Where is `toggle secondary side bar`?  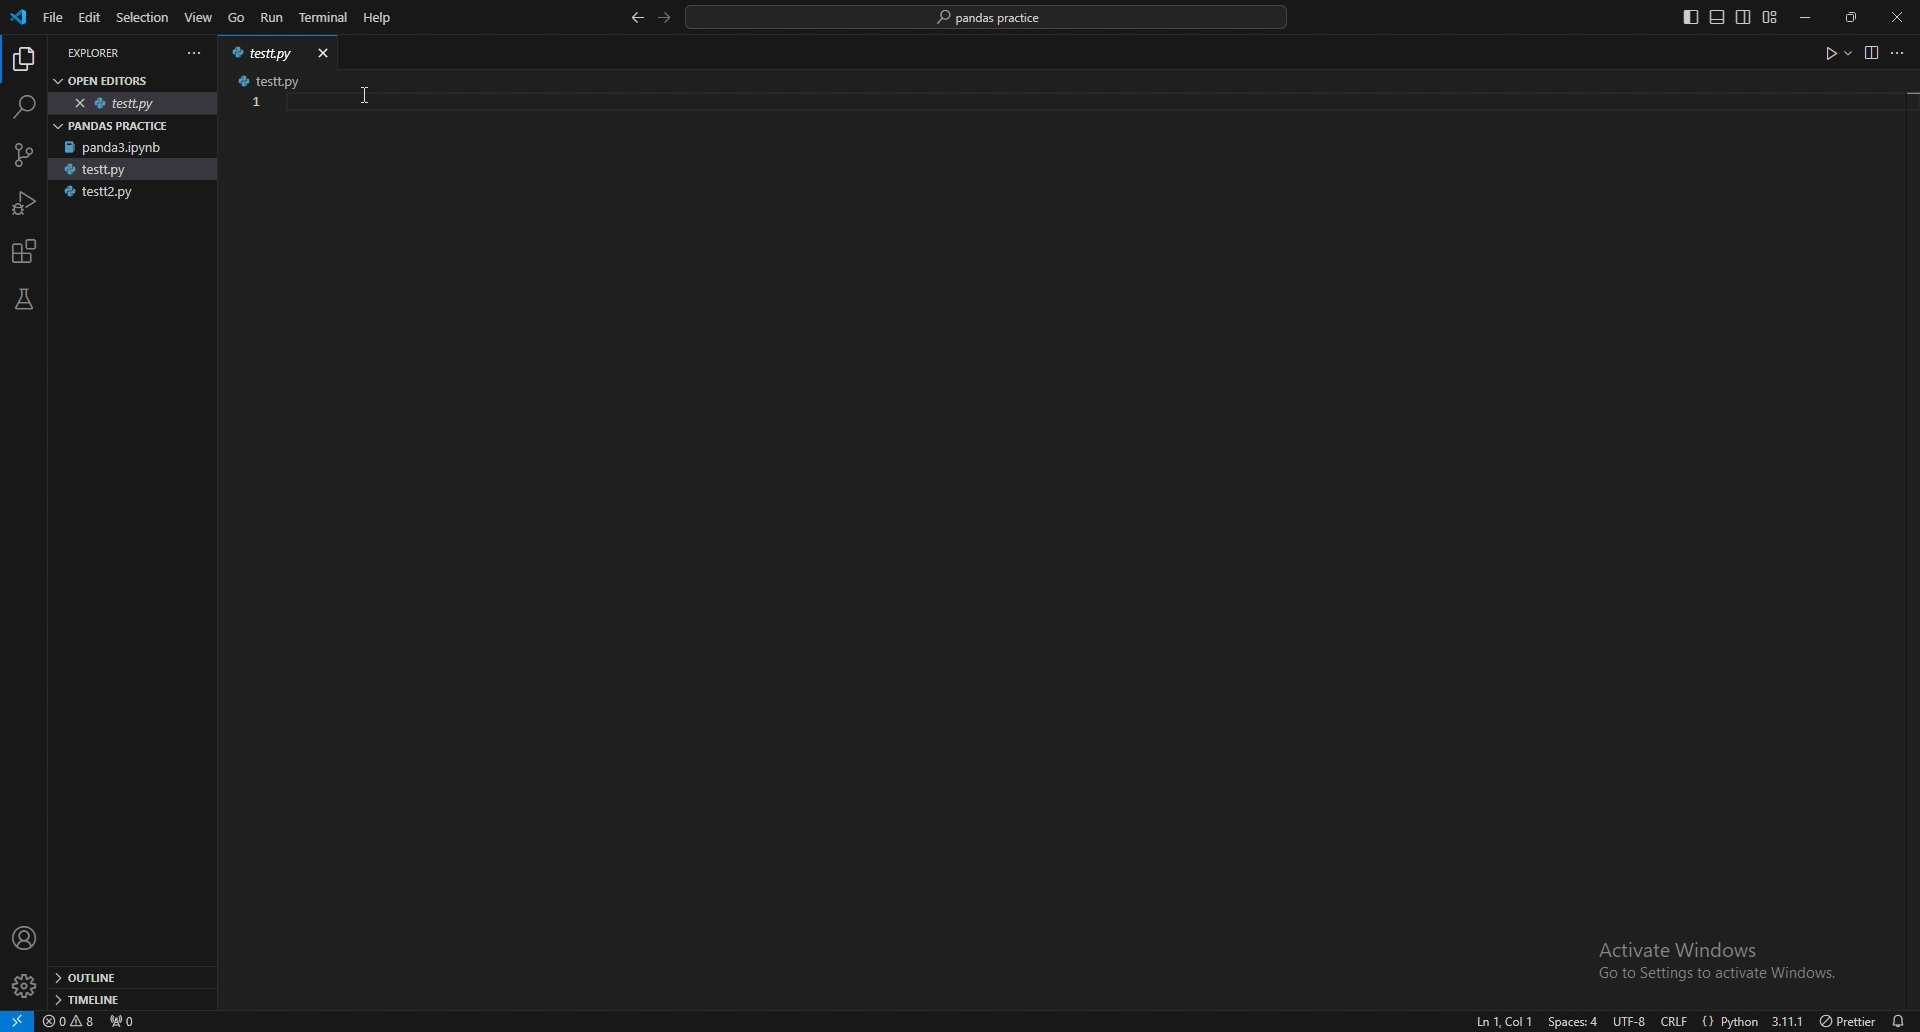 toggle secondary side bar is located at coordinates (1744, 17).